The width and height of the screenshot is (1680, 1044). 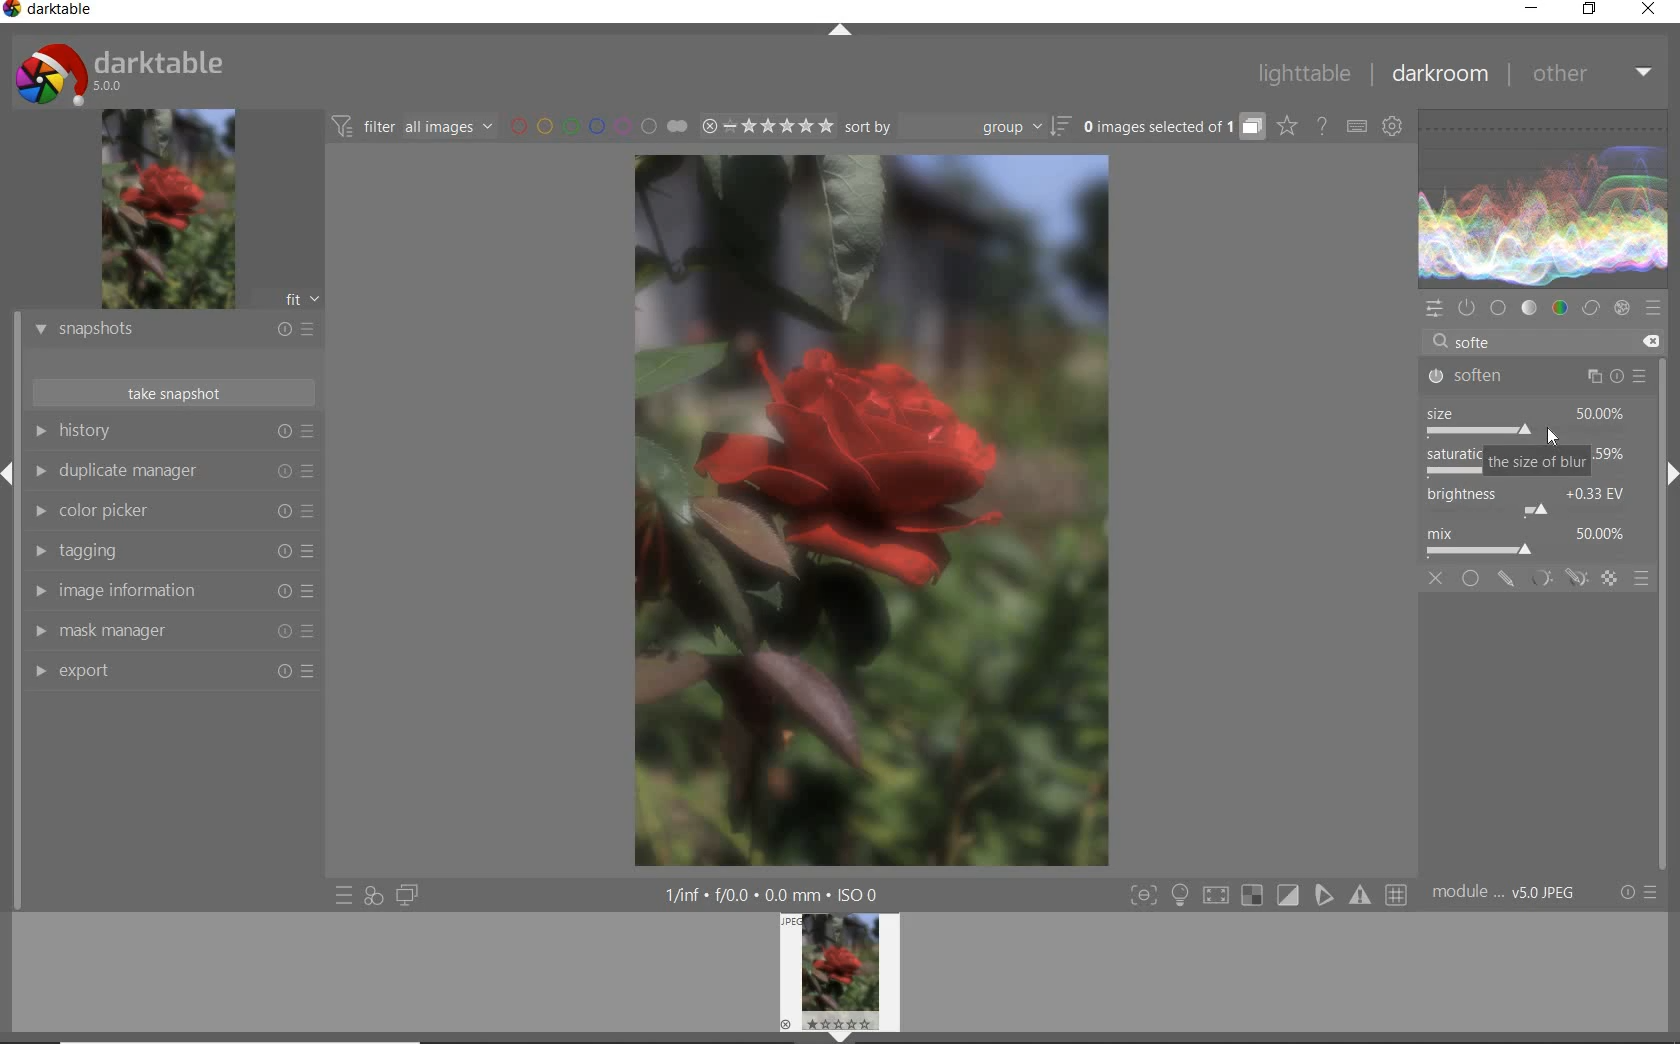 I want to click on waveform, so click(x=1545, y=201).